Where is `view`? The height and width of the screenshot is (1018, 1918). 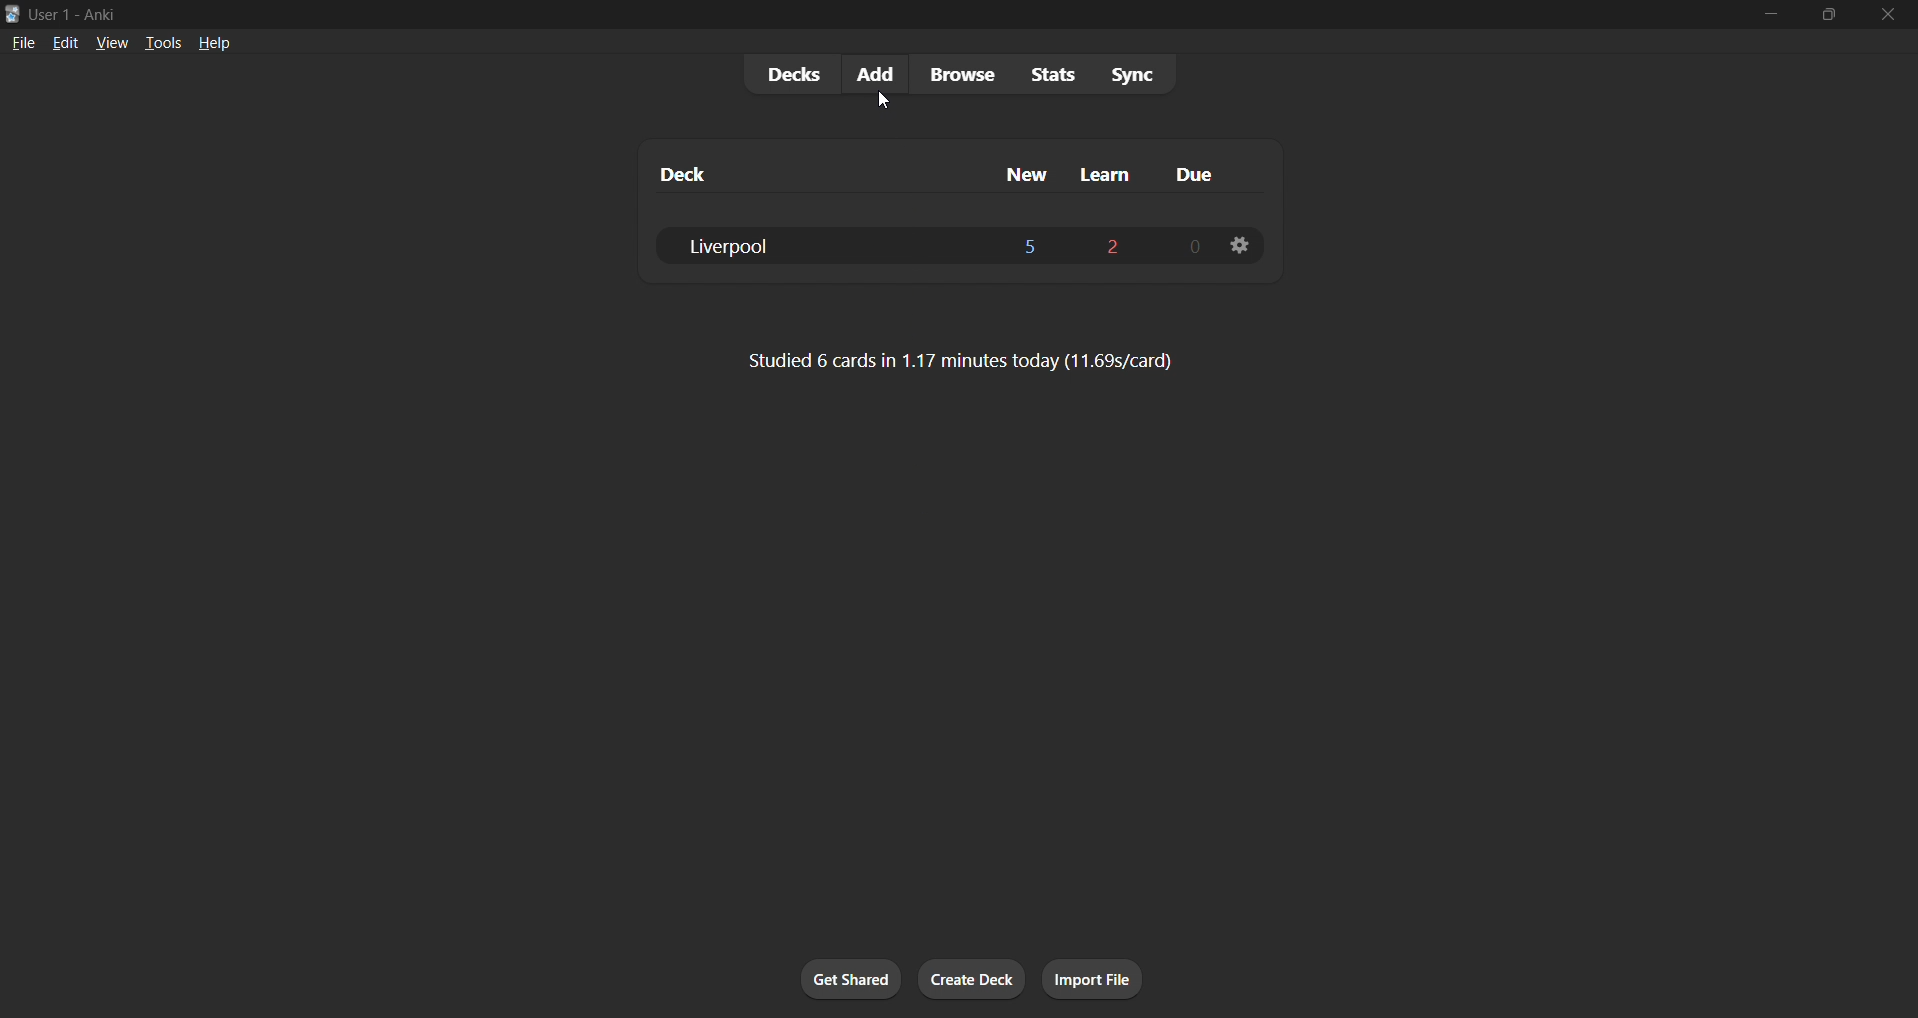 view is located at coordinates (111, 44).